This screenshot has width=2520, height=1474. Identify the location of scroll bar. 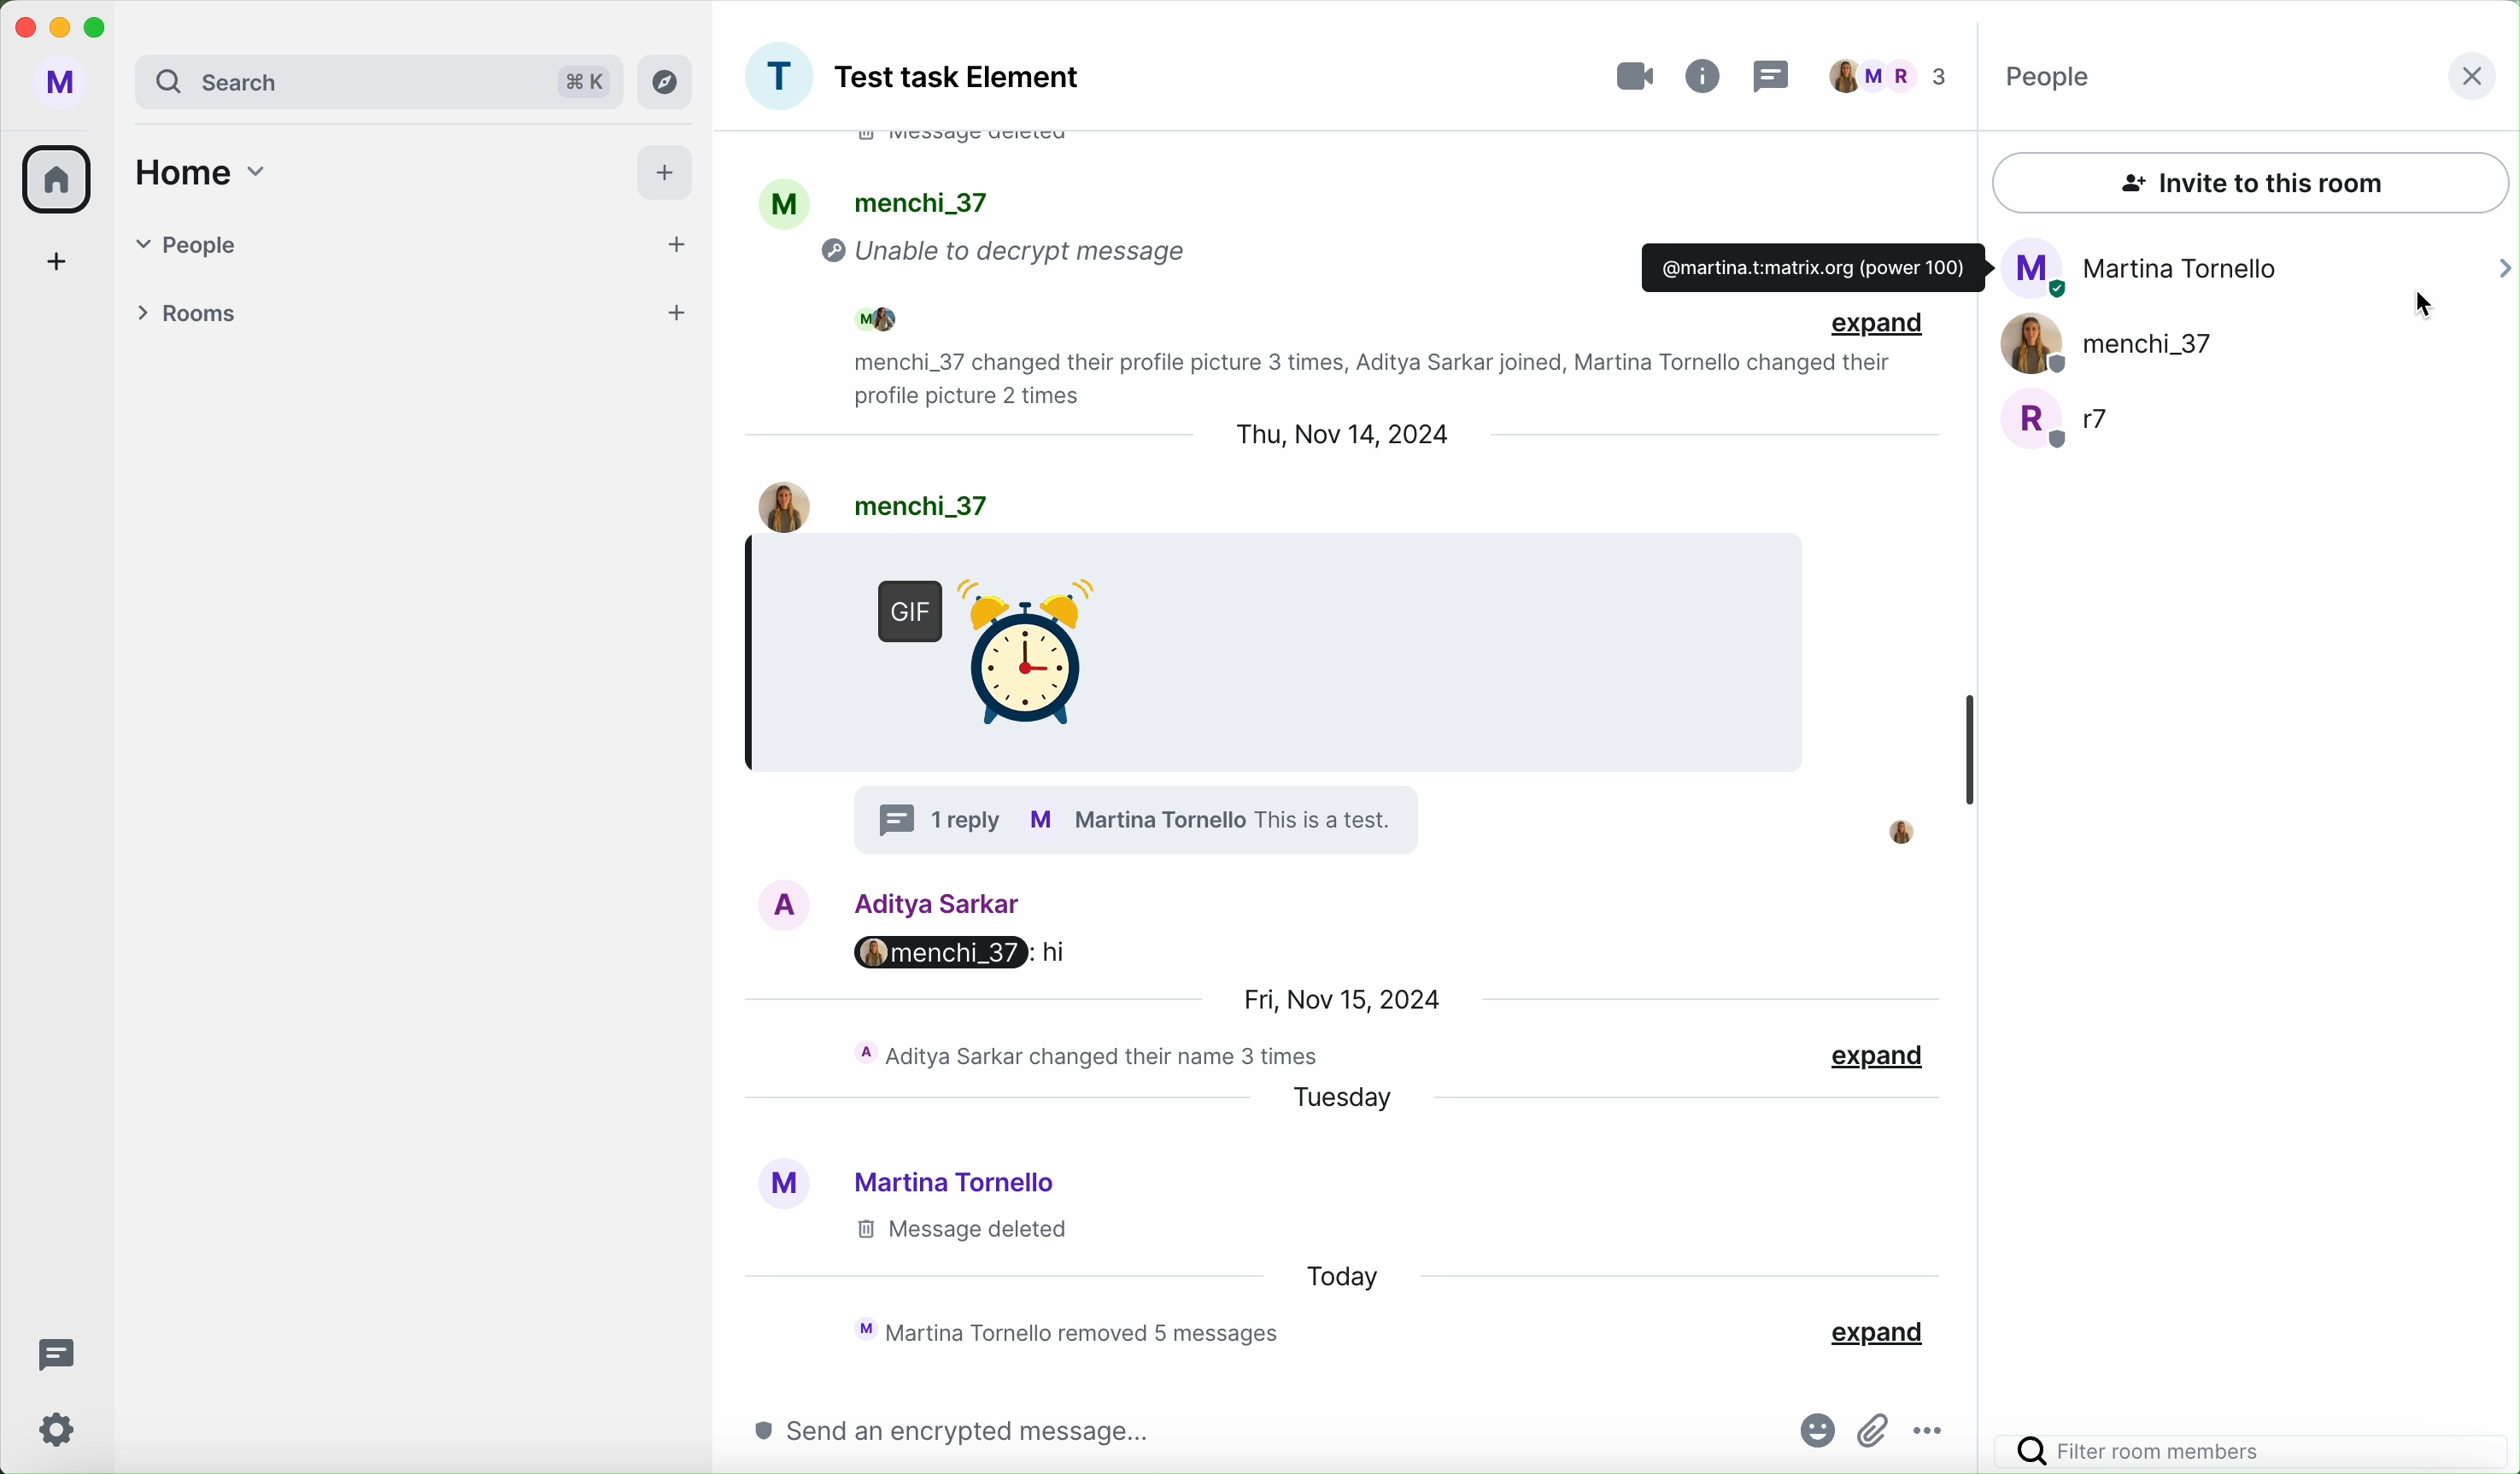
(1970, 754).